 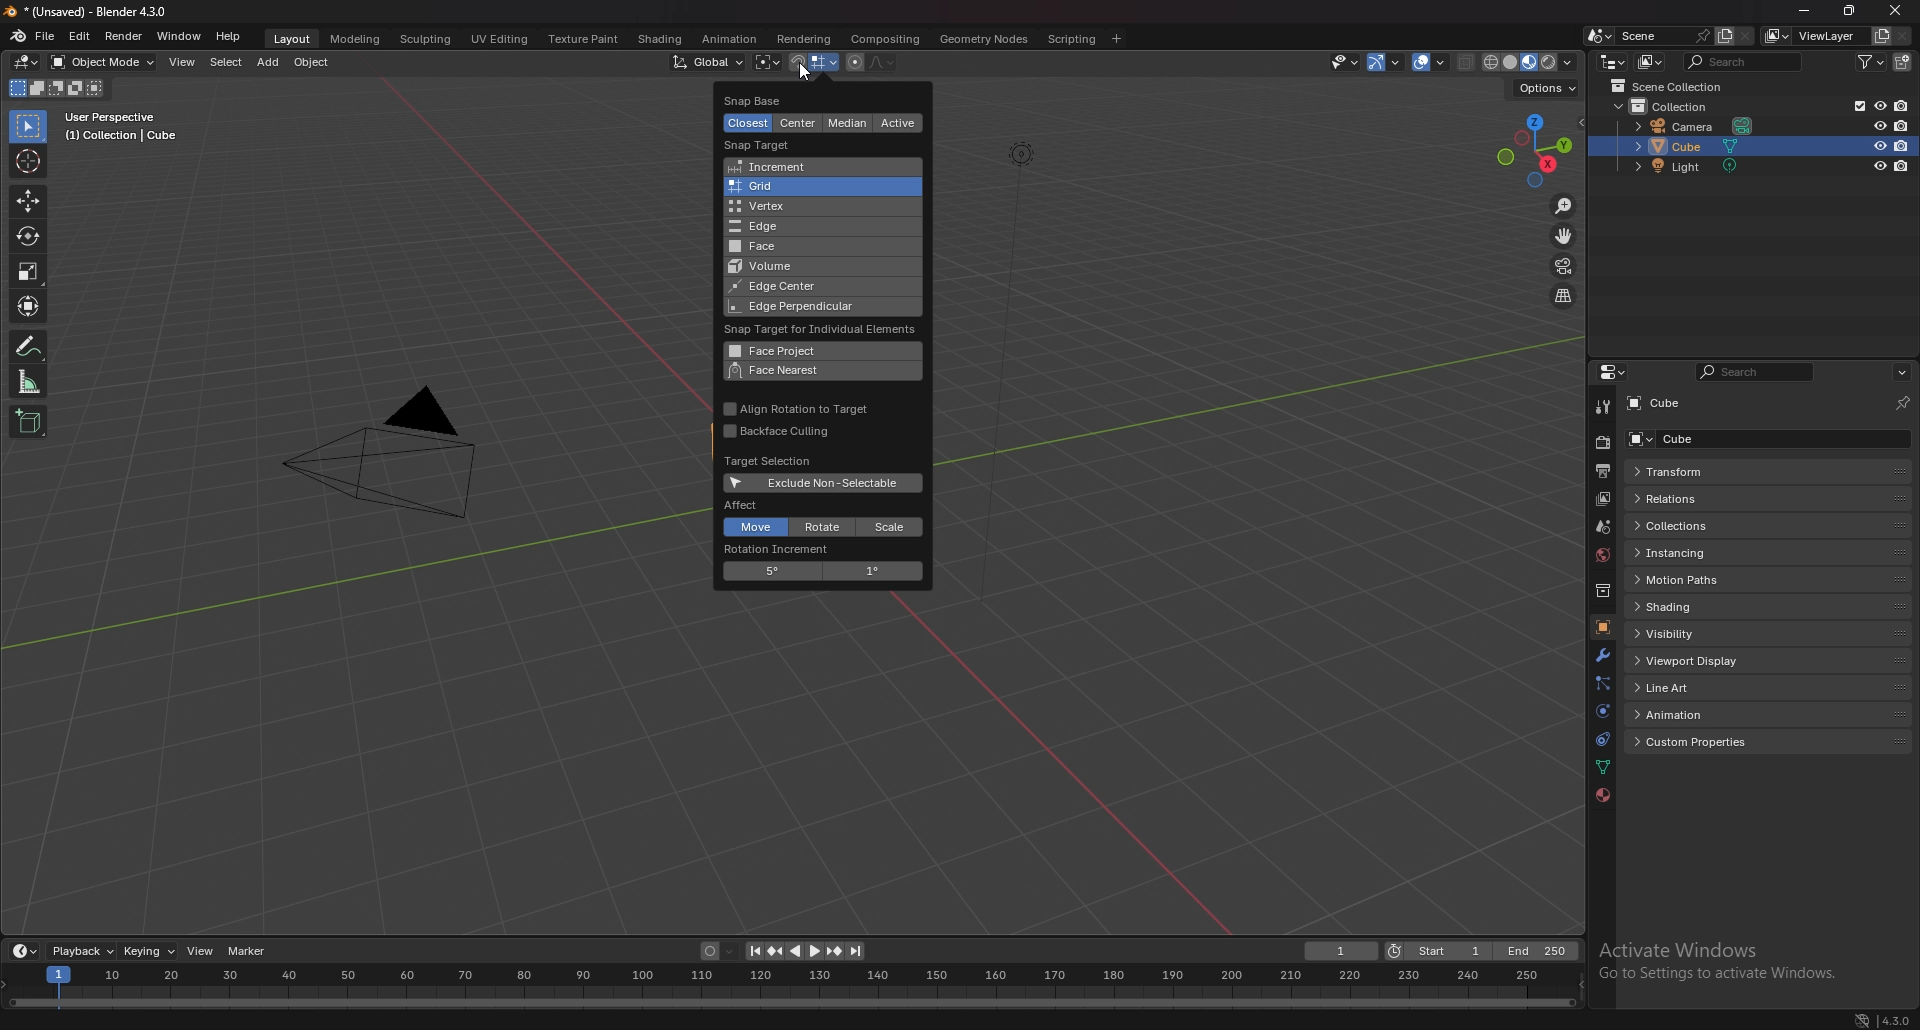 What do you see at coordinates (1602, 655) in the screenshot?
I see `modifier` at bounding box center [1602, 655].